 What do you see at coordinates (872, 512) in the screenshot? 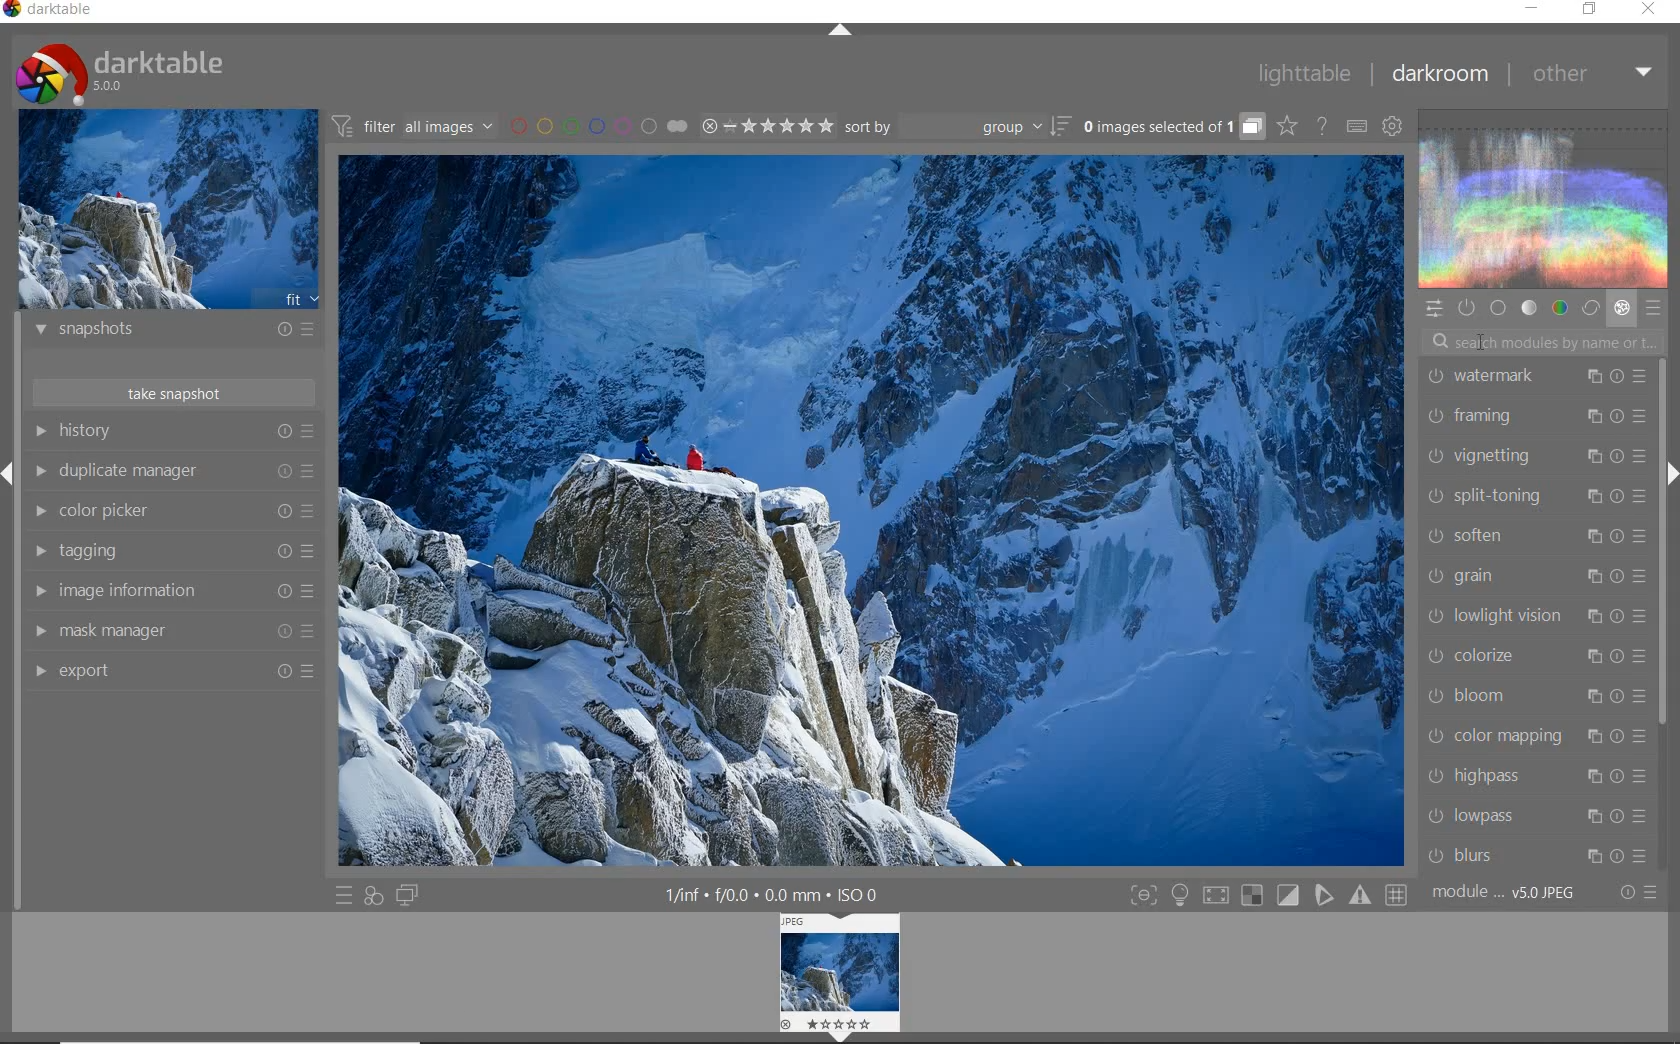
I see `selected image` at bounding box center [872, 512].